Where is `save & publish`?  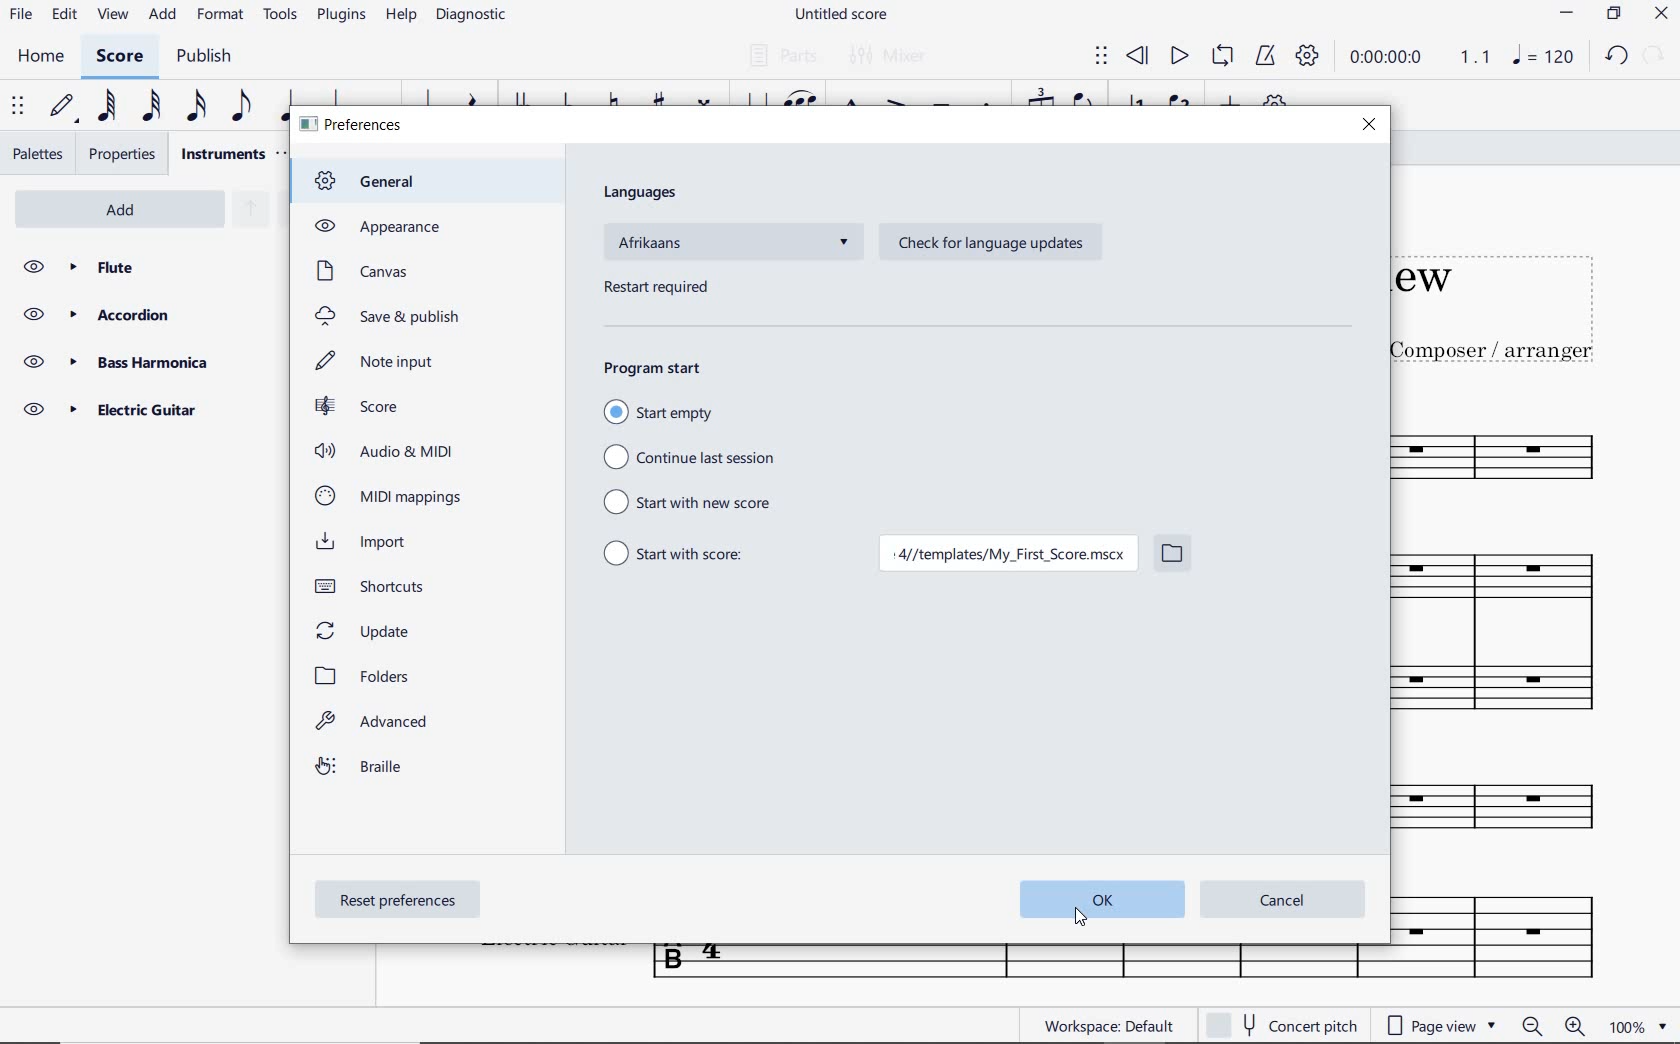 save & publish is located at coordinates (390, 318).